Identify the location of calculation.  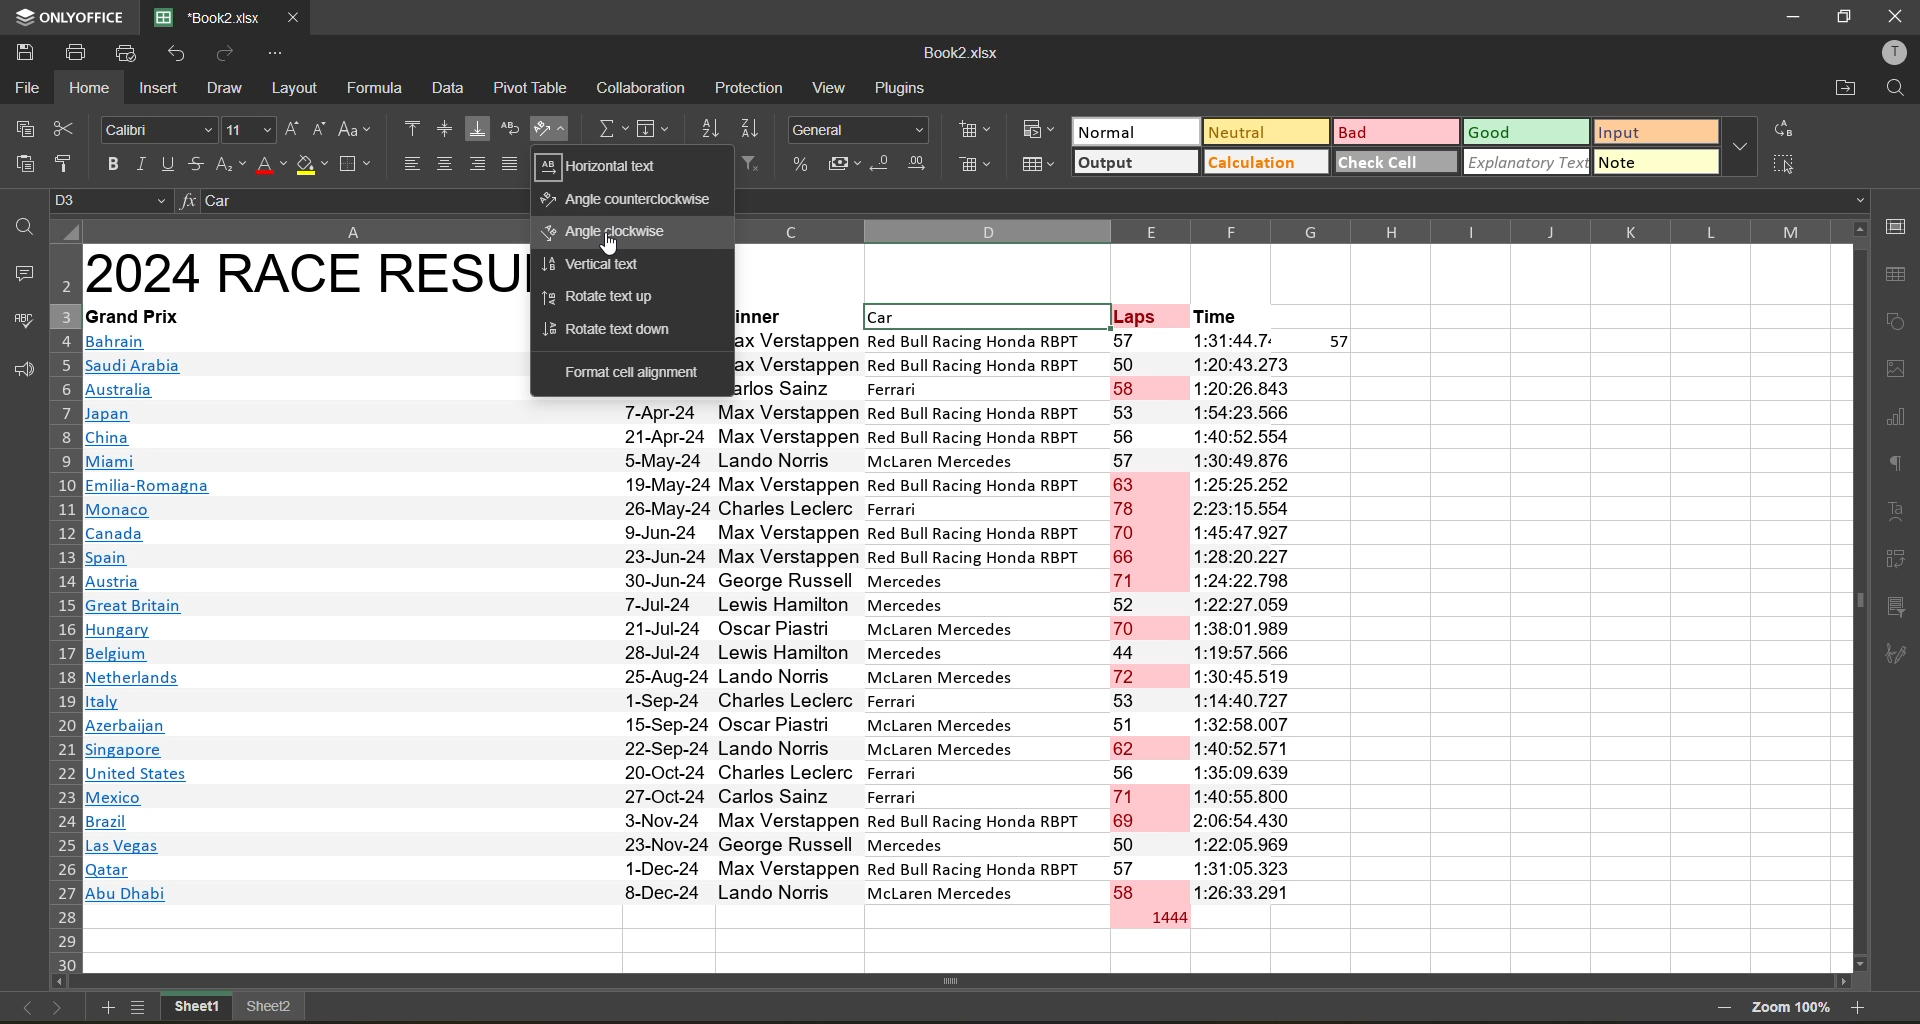
(643, 89).